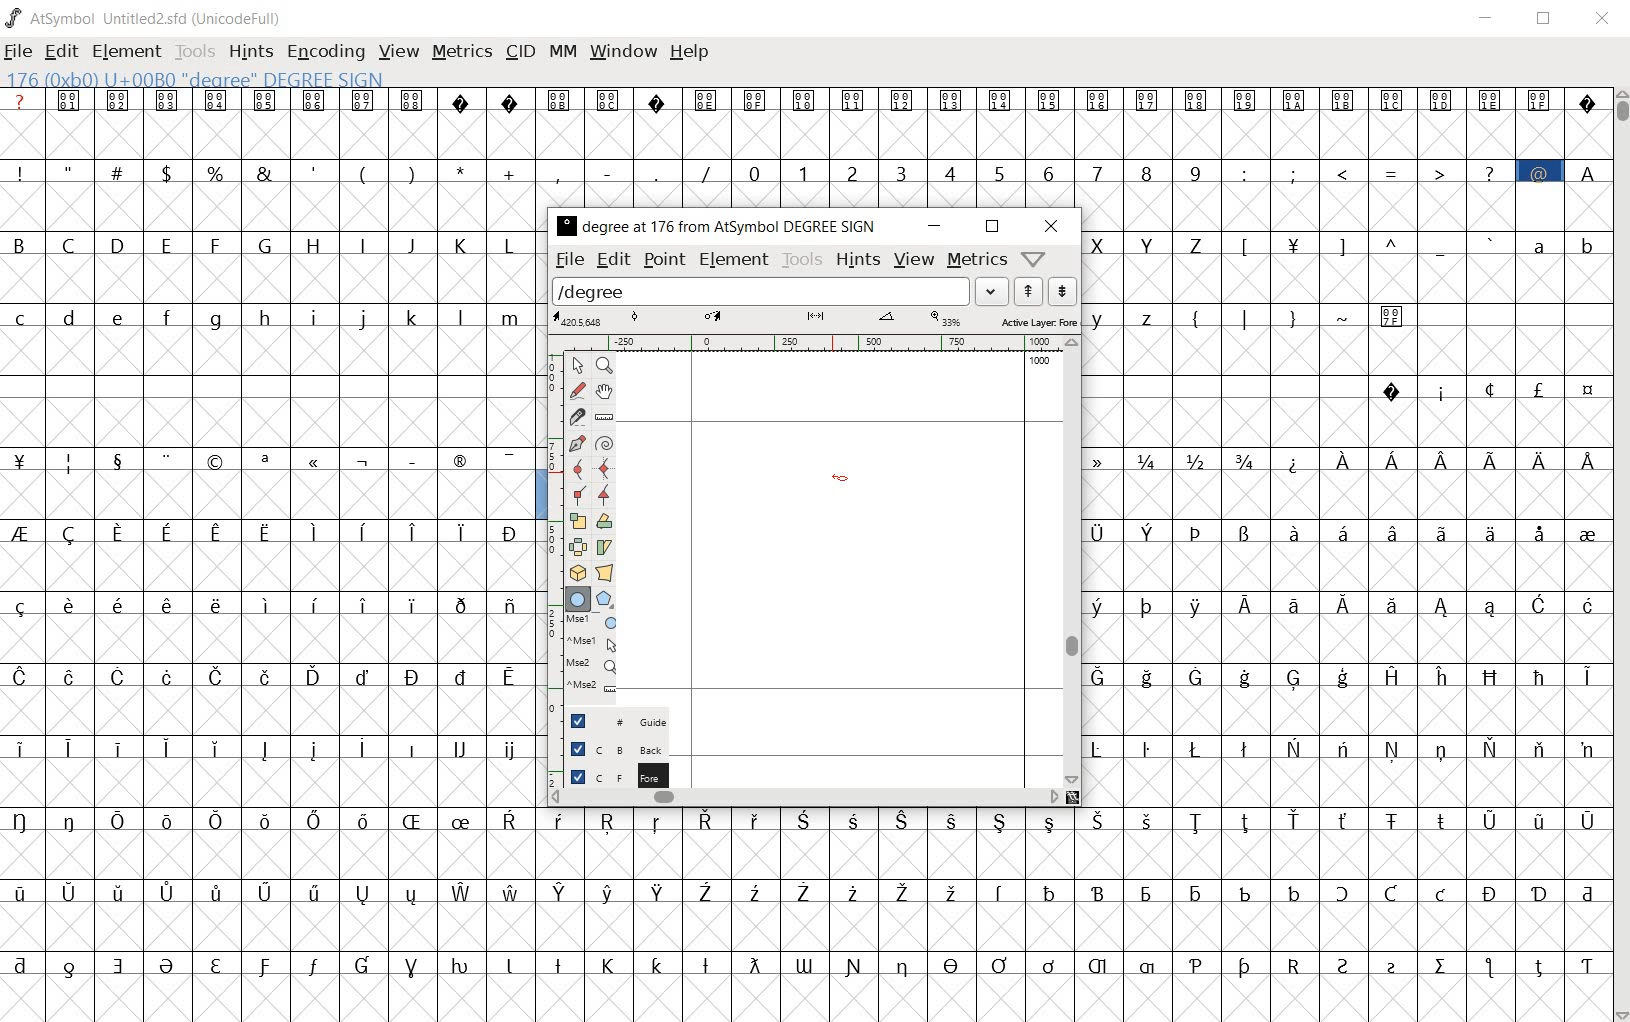 Image resolution: width=1630 pixels, height=1022 pixels. Describe the element at coordinates (842, 480) in the screenshot. I see `Ellipse tool/cursor location` at that location.